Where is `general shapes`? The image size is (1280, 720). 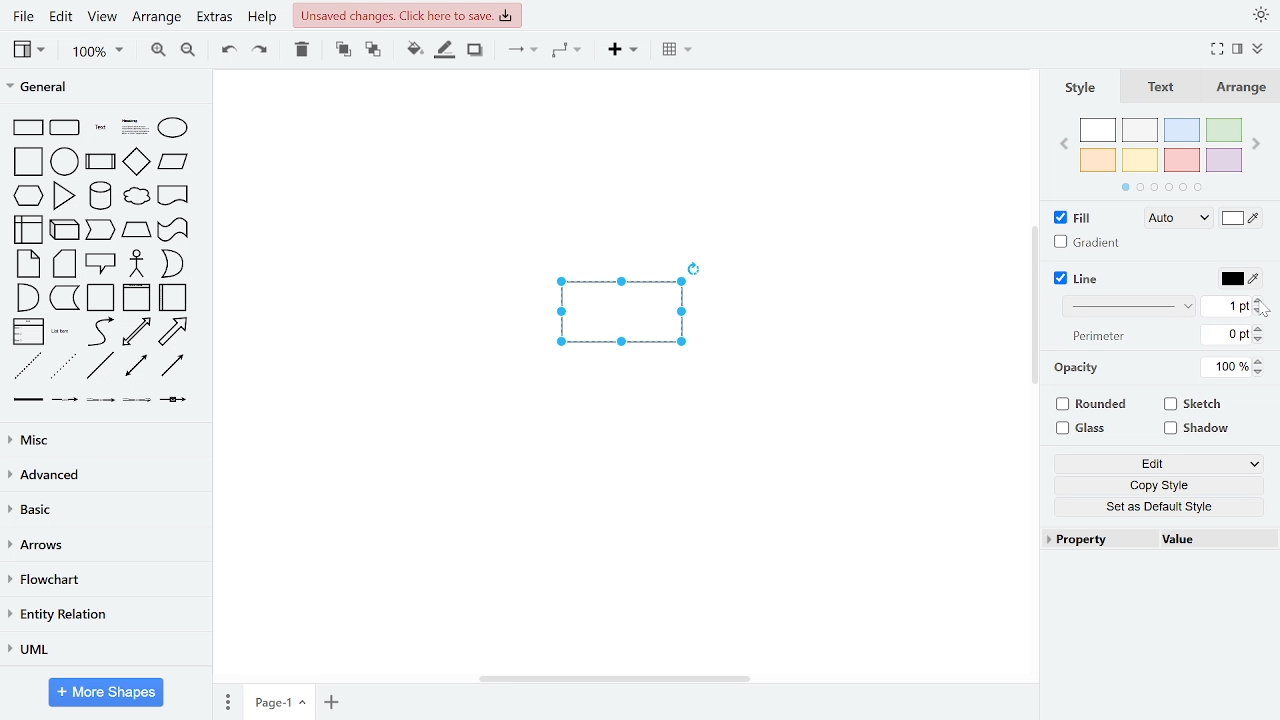 general shapes is located at coordinates (63, 331).